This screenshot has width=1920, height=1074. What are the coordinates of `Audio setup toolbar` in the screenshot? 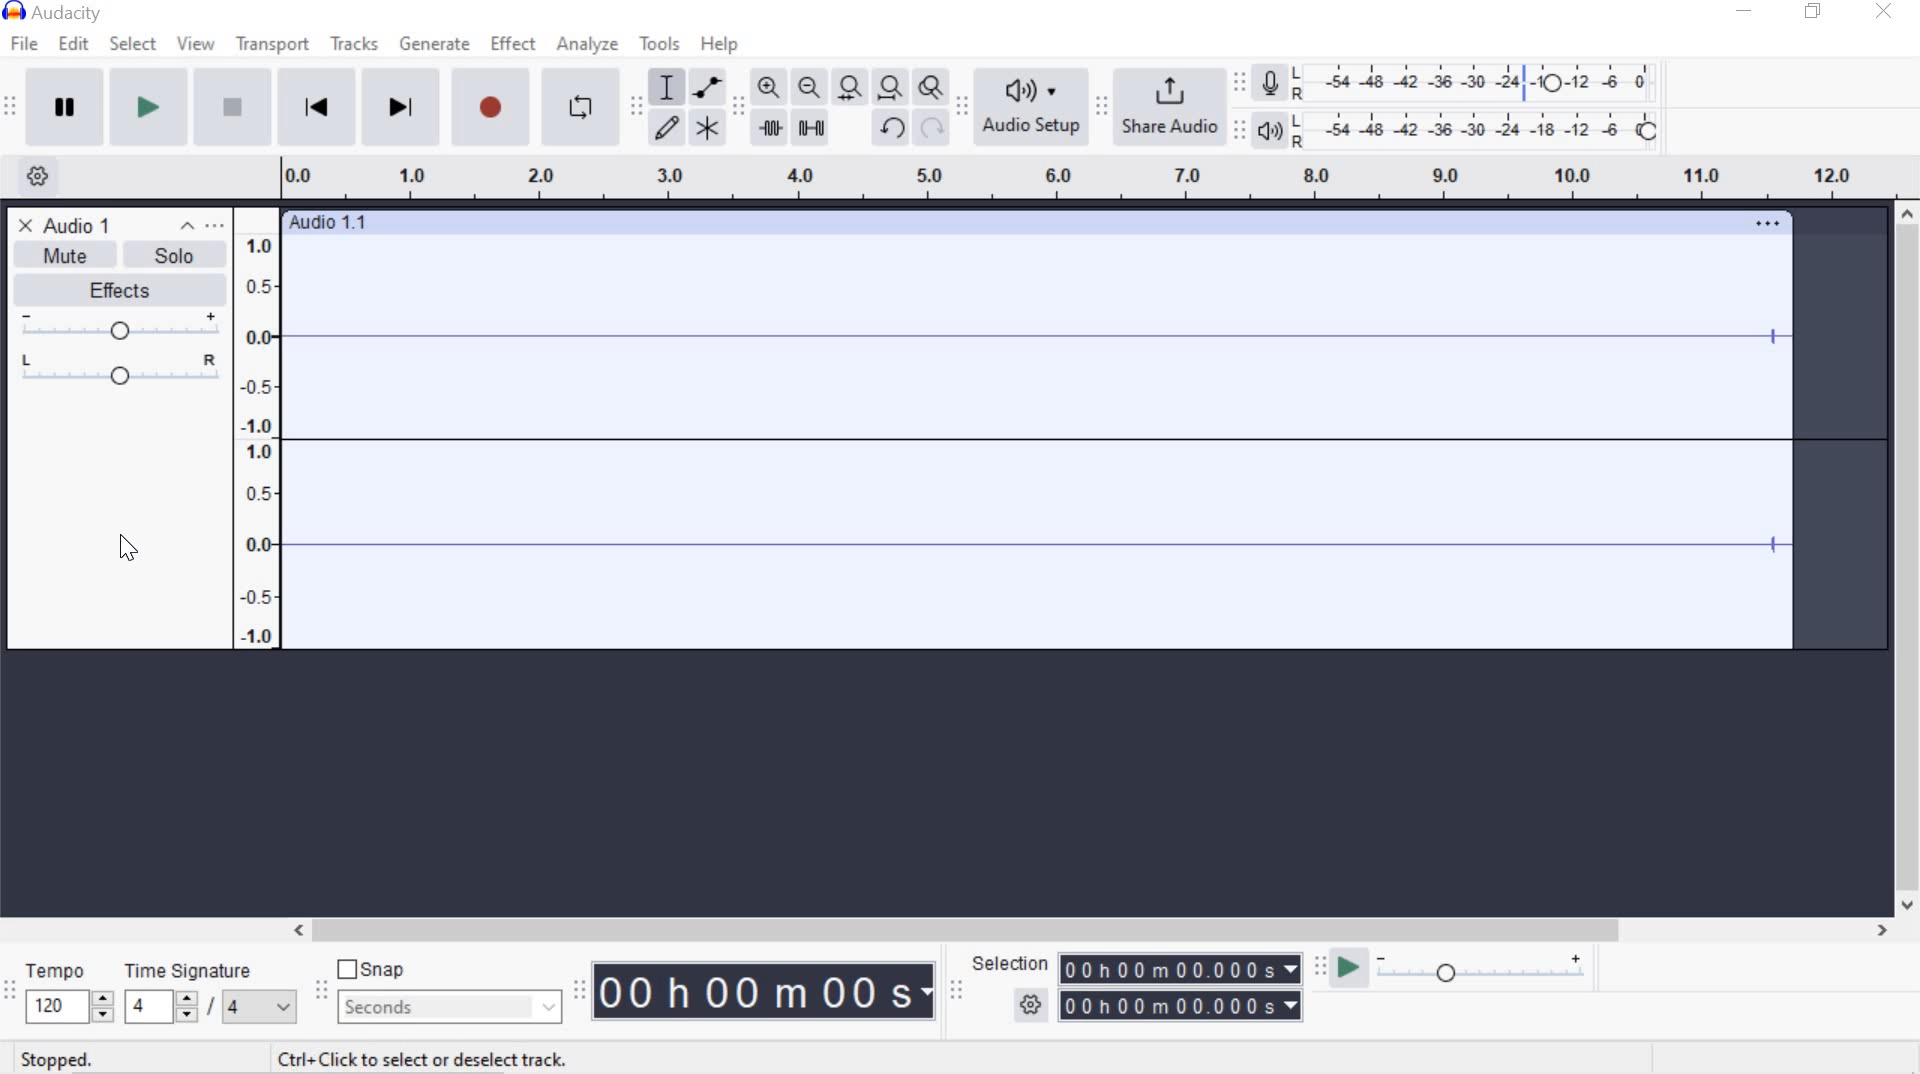 It's located at (962, 108).